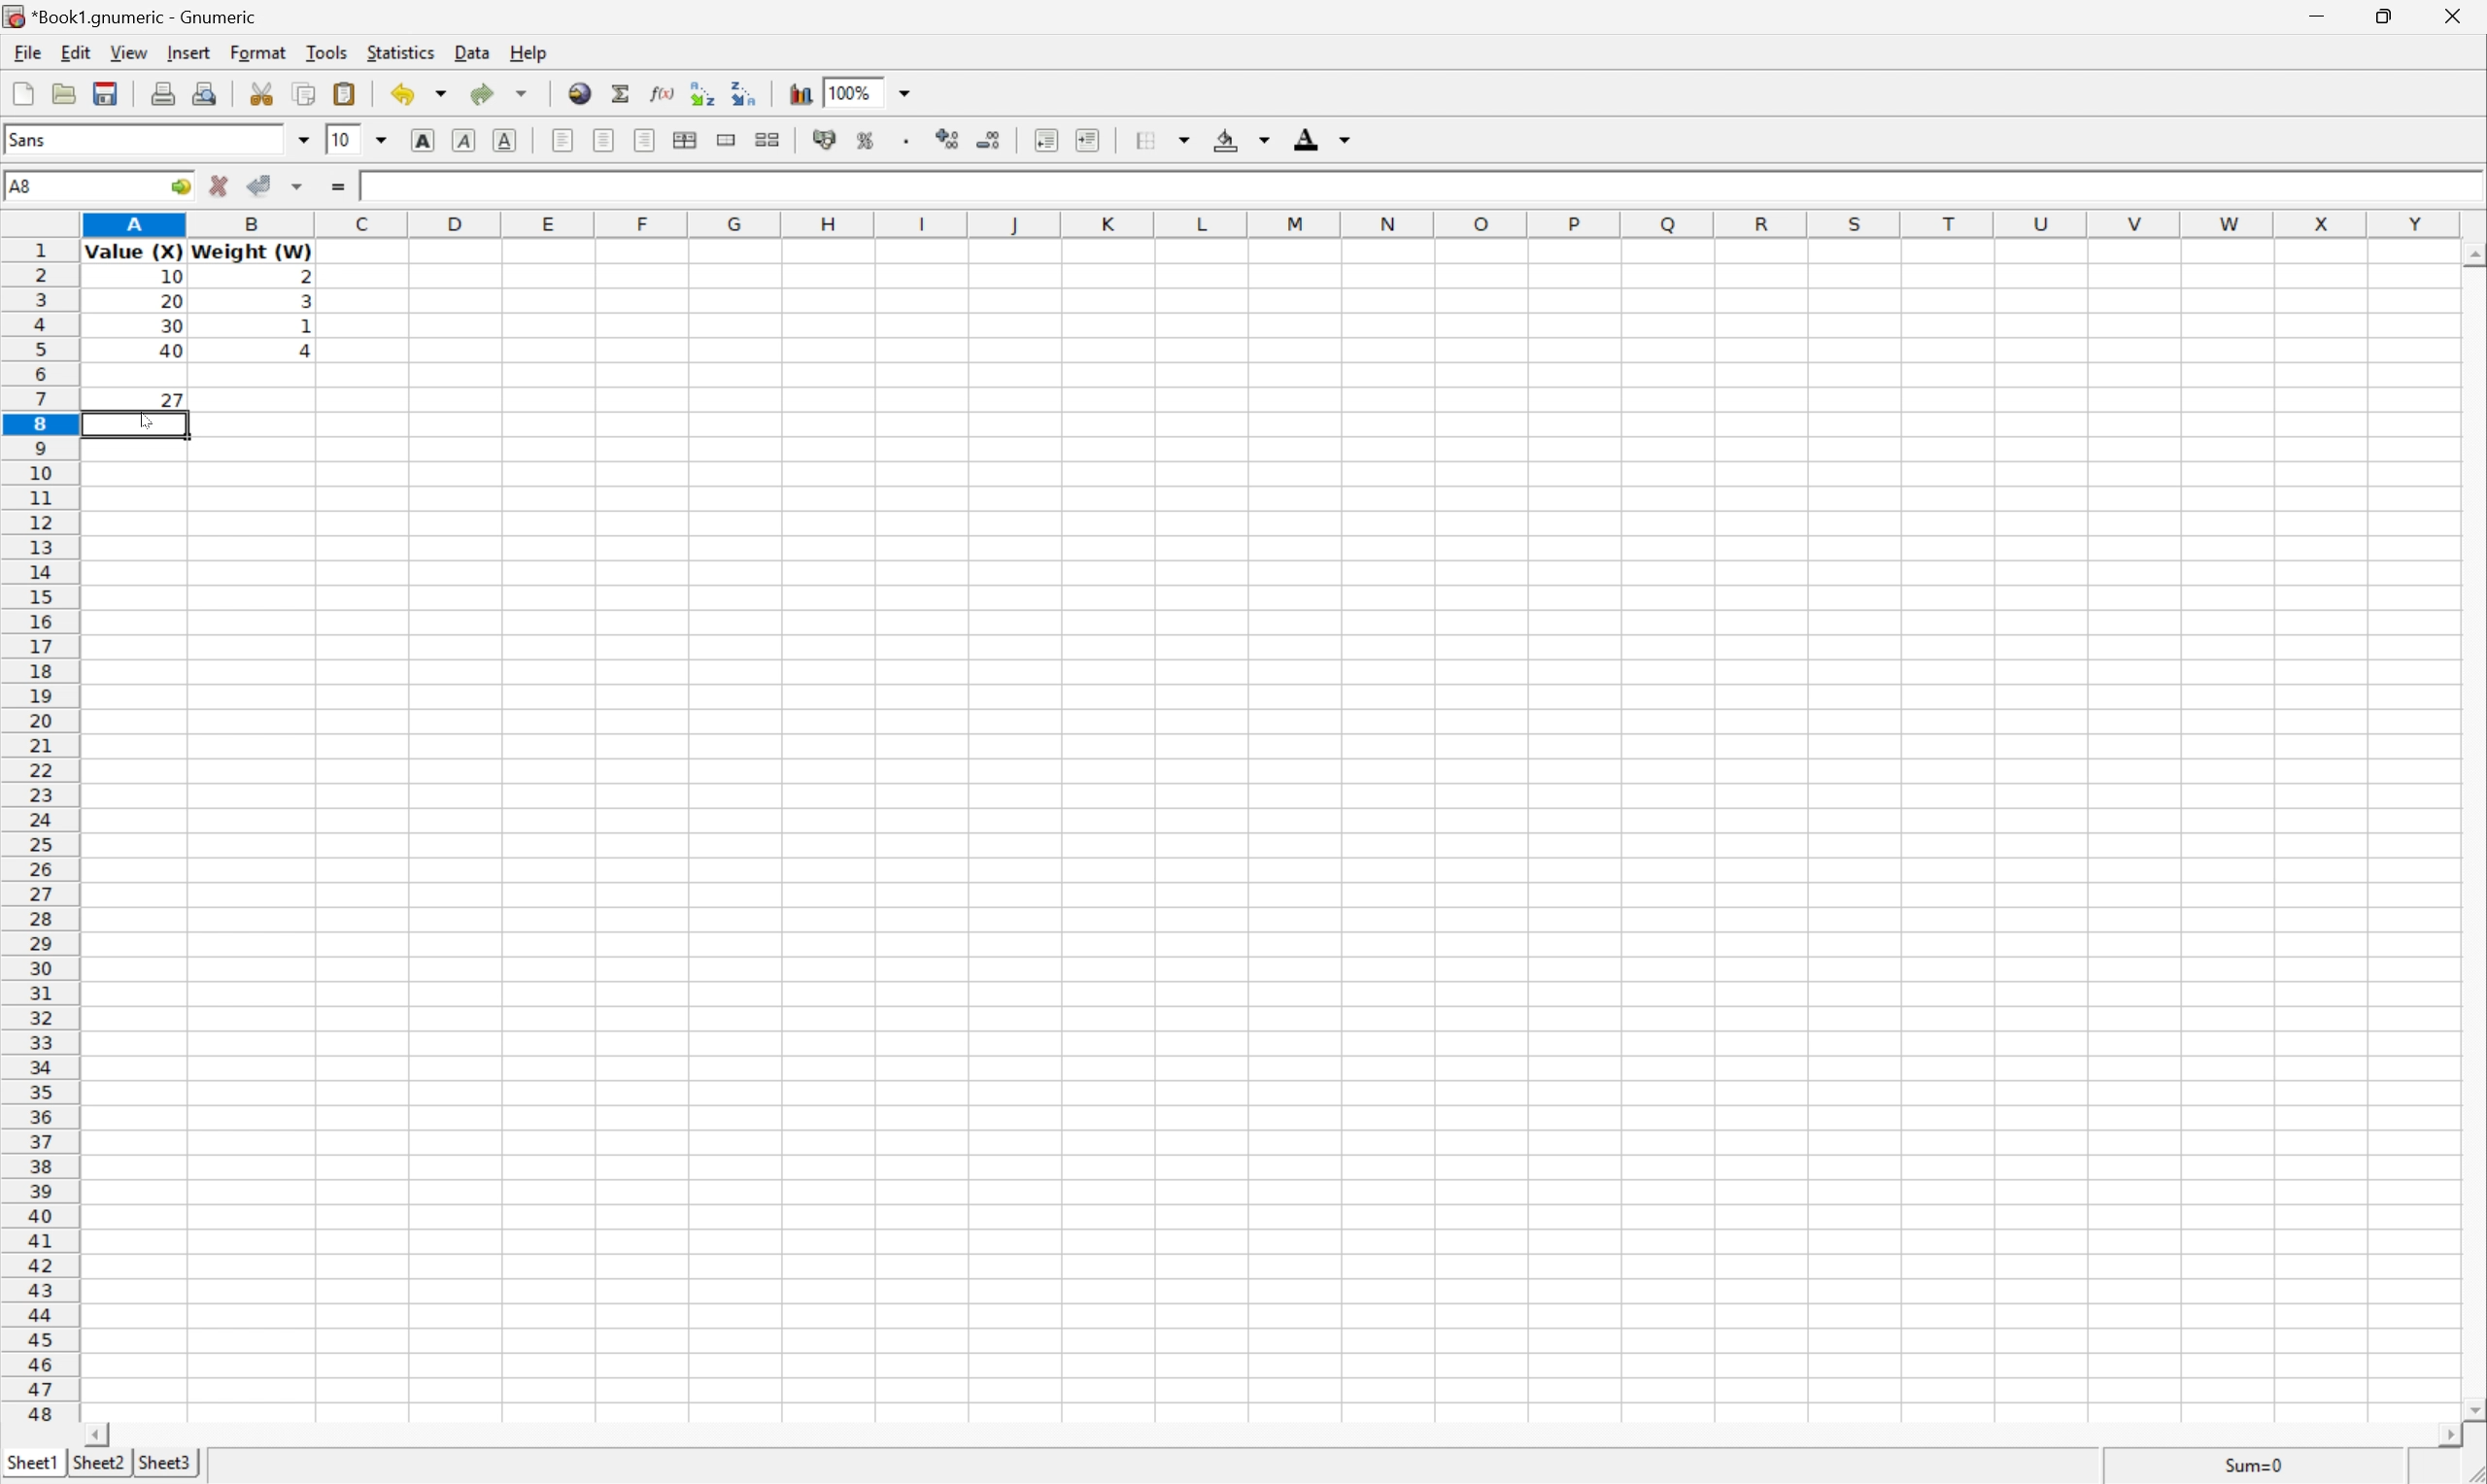  I want to click on Tools, so click(331, 52).